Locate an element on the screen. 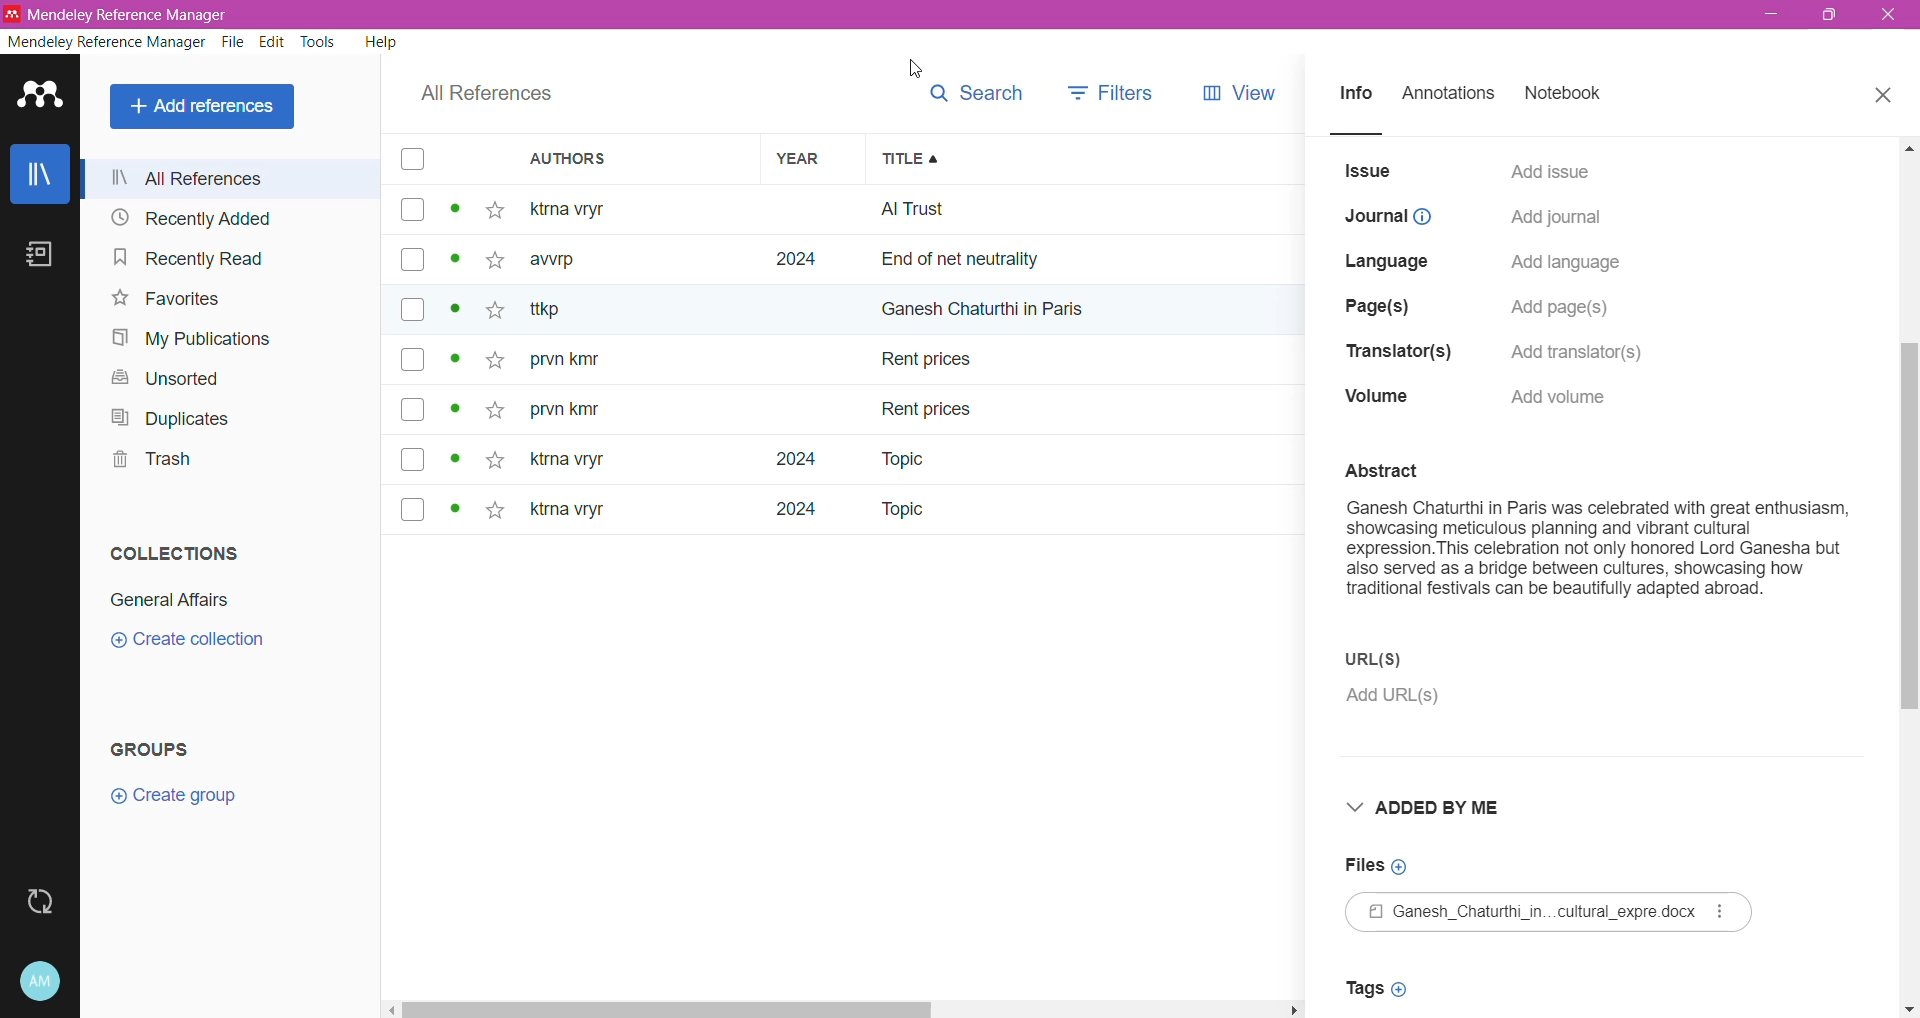 The height and width of the screenshot is (1018, 1920). Files is located at coordinates (1378, 865).